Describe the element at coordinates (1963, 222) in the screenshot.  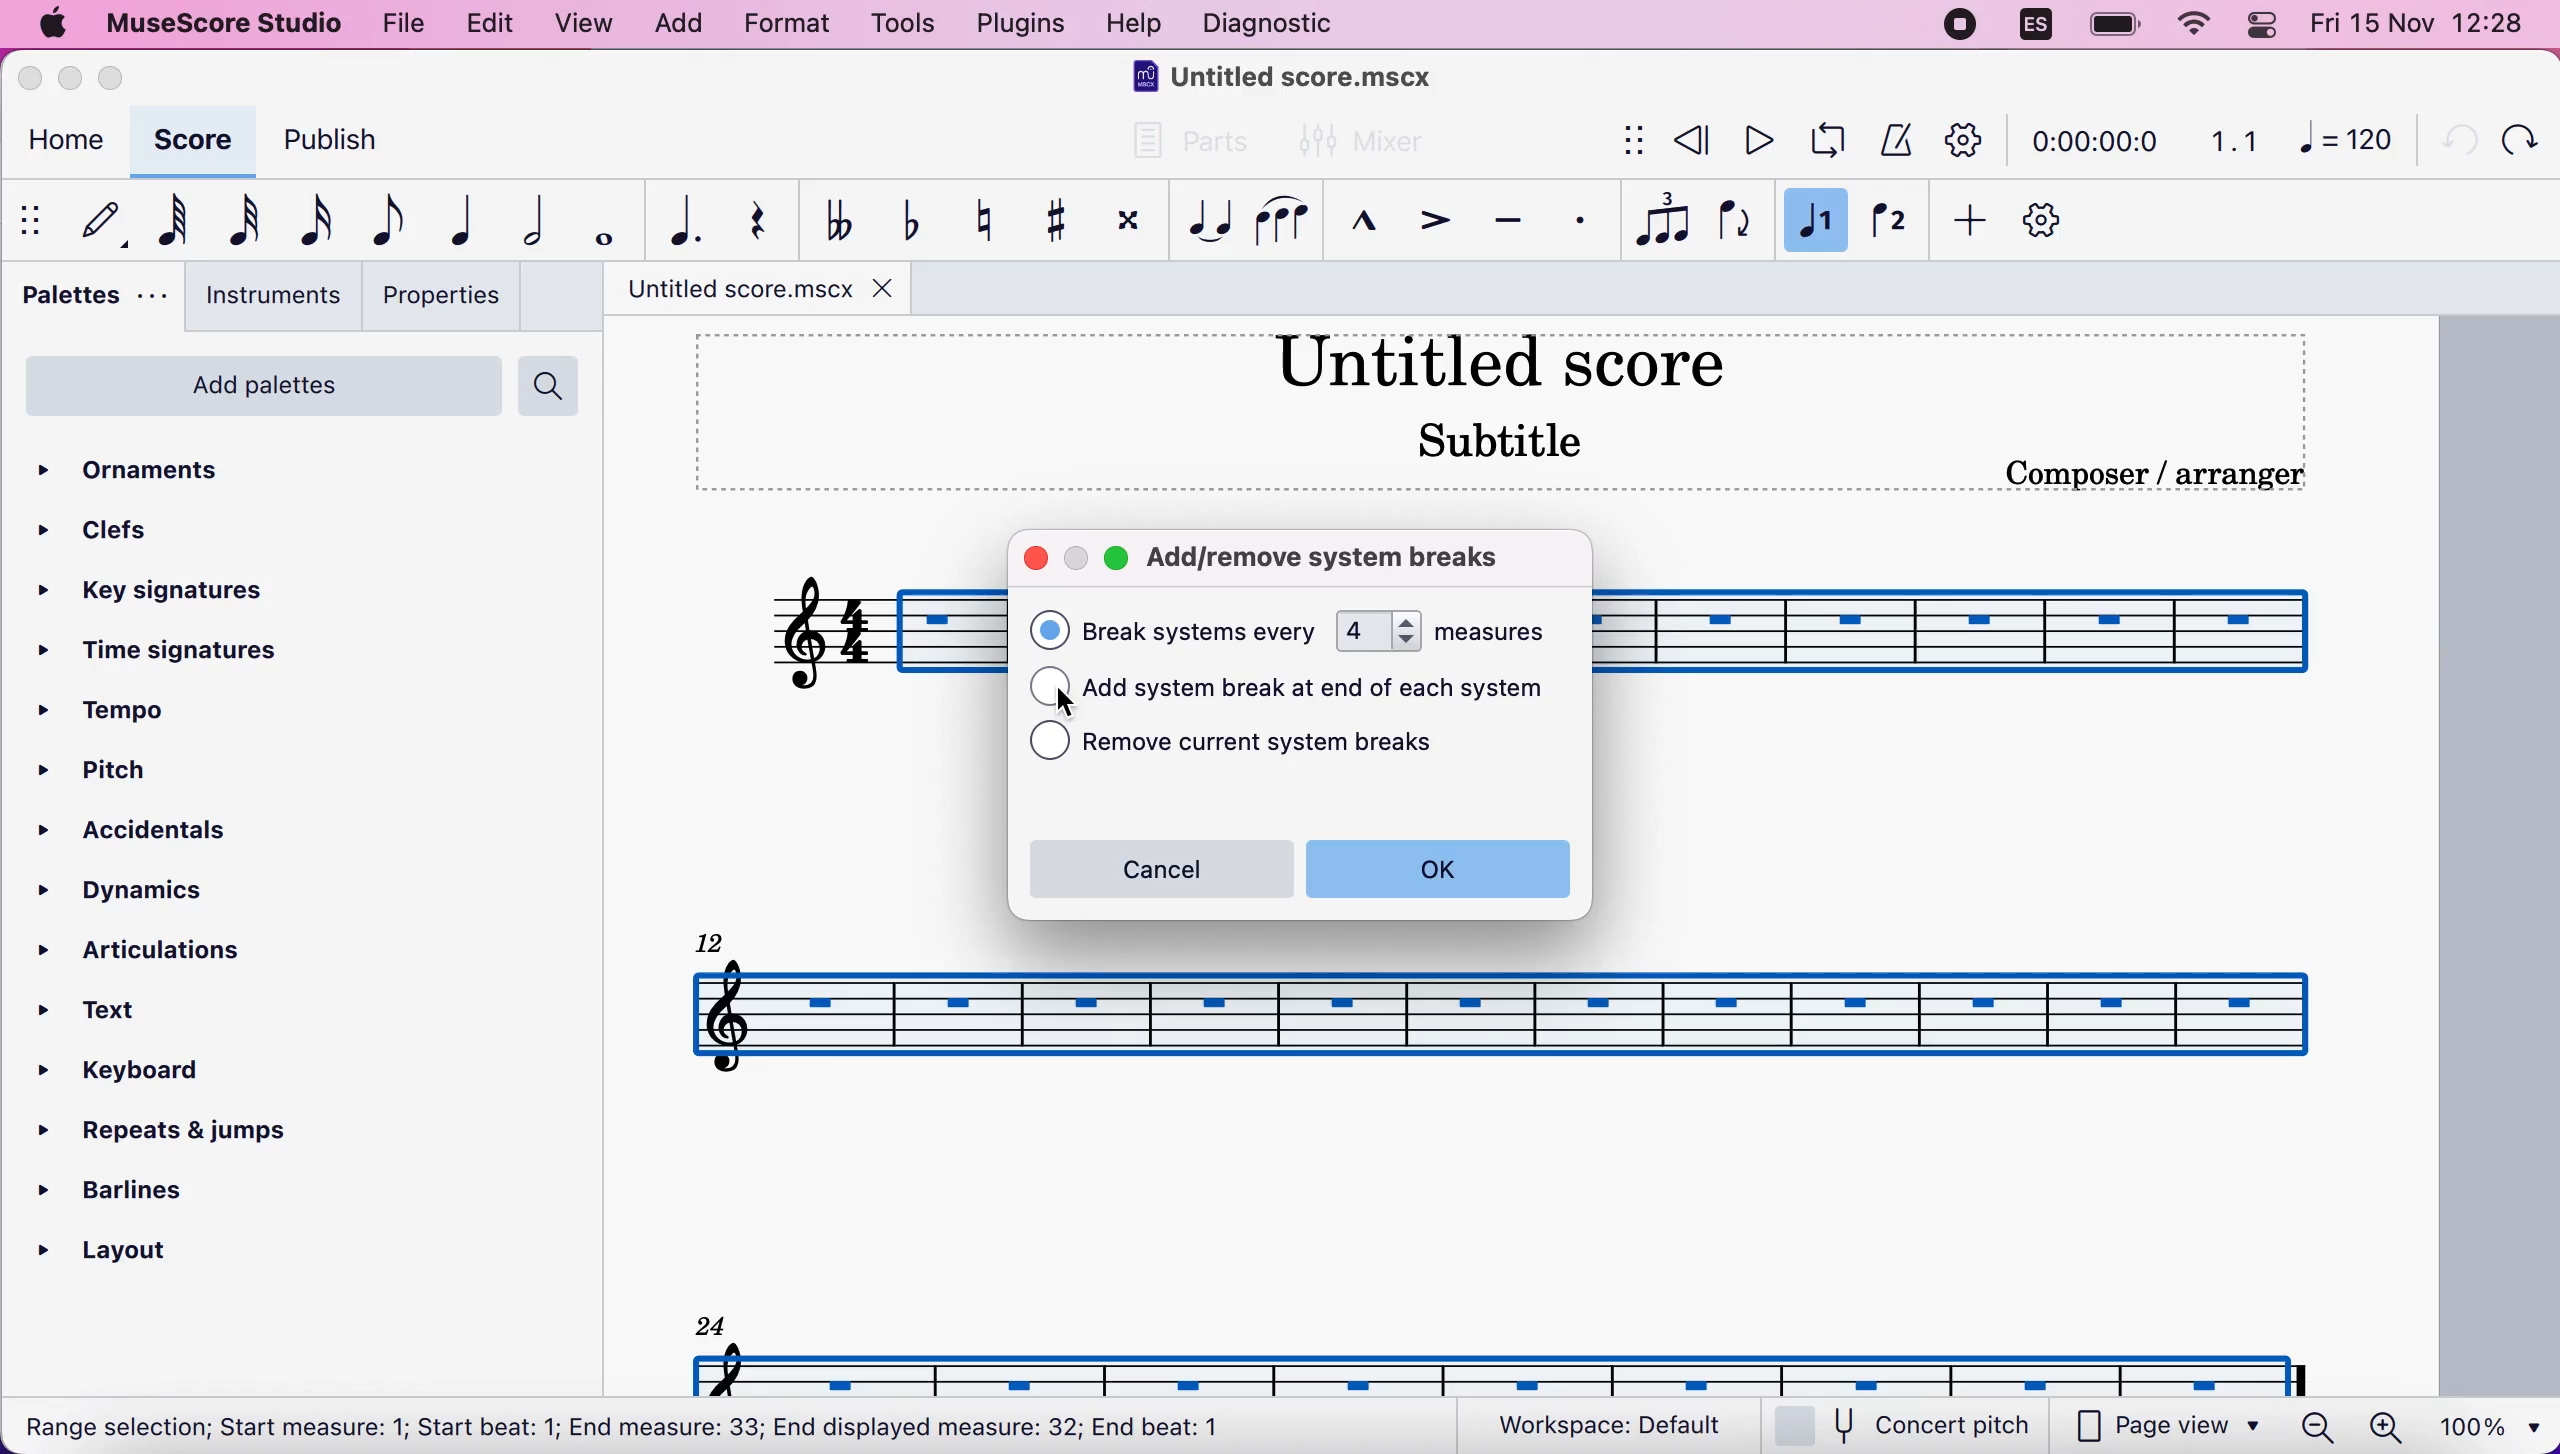
I see `add` at that location.